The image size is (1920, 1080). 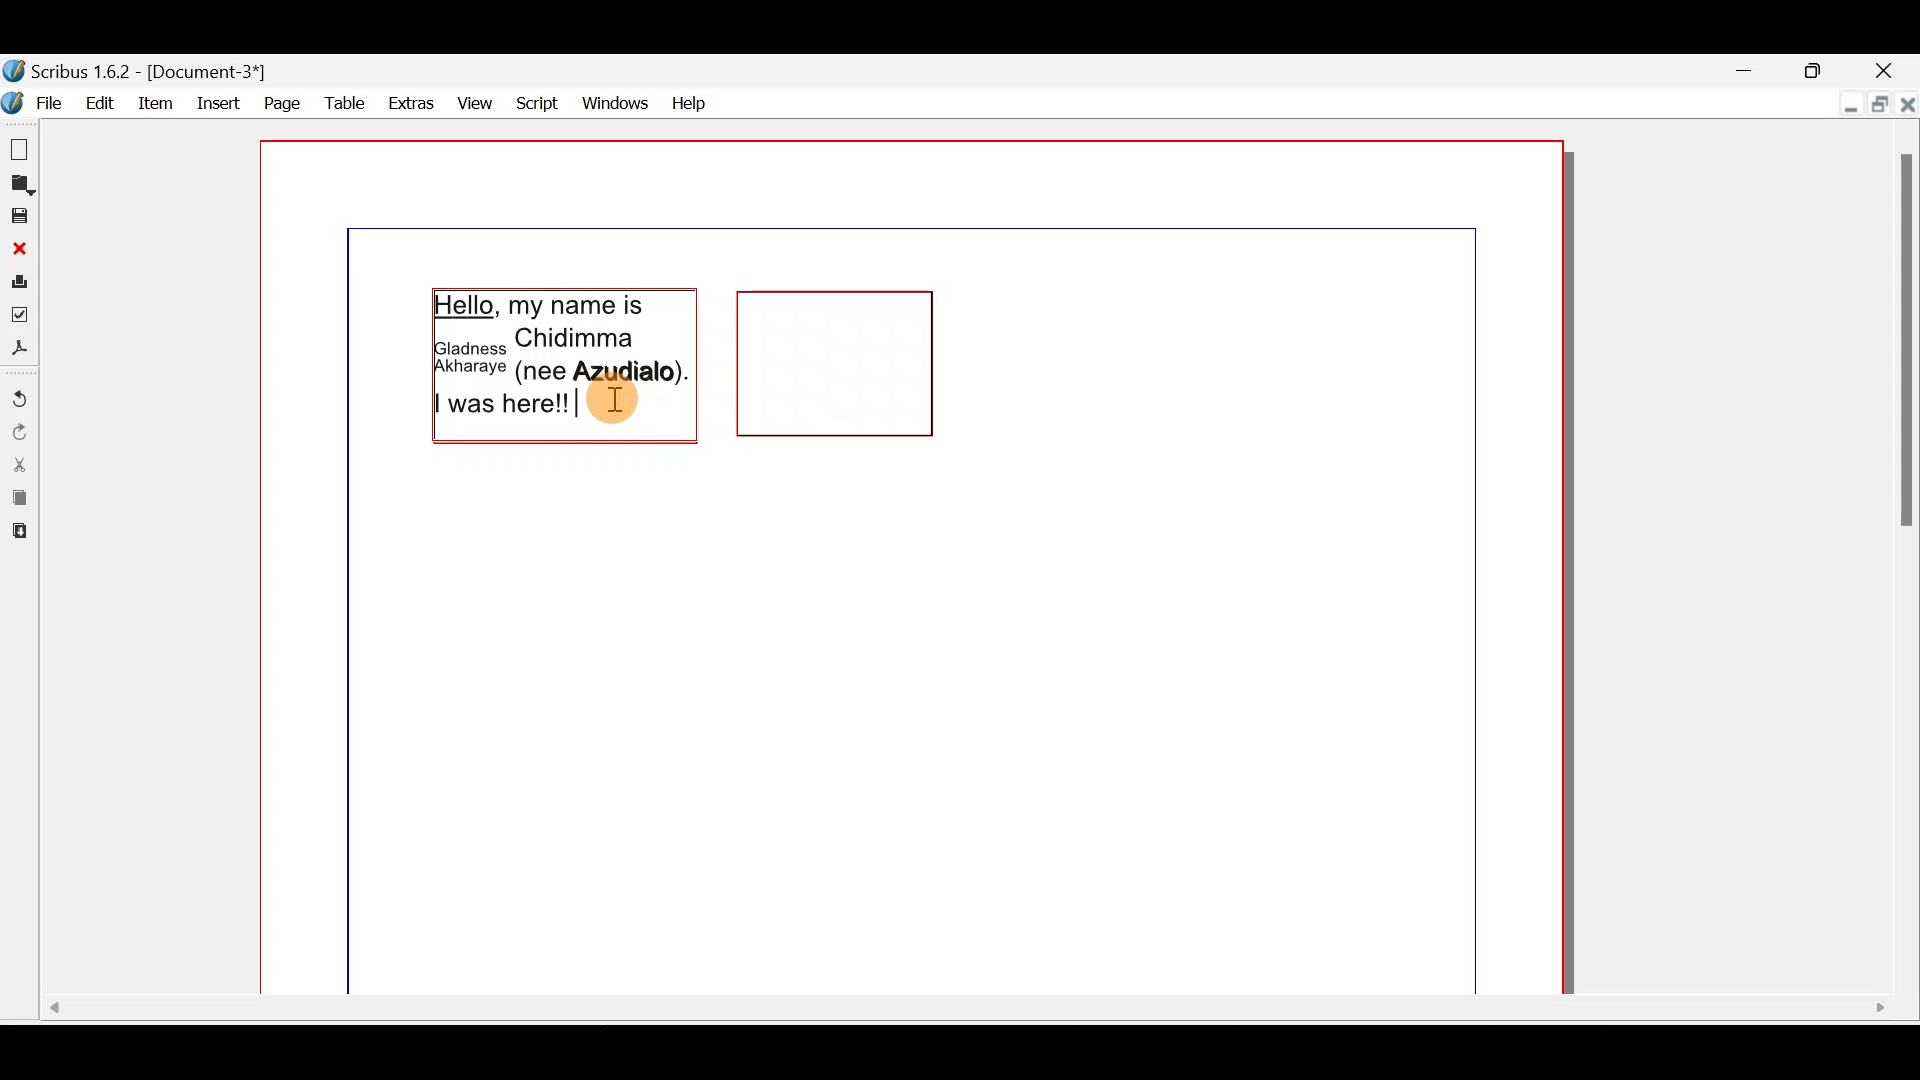 I want to click on Script, so click(x=538, y=100).